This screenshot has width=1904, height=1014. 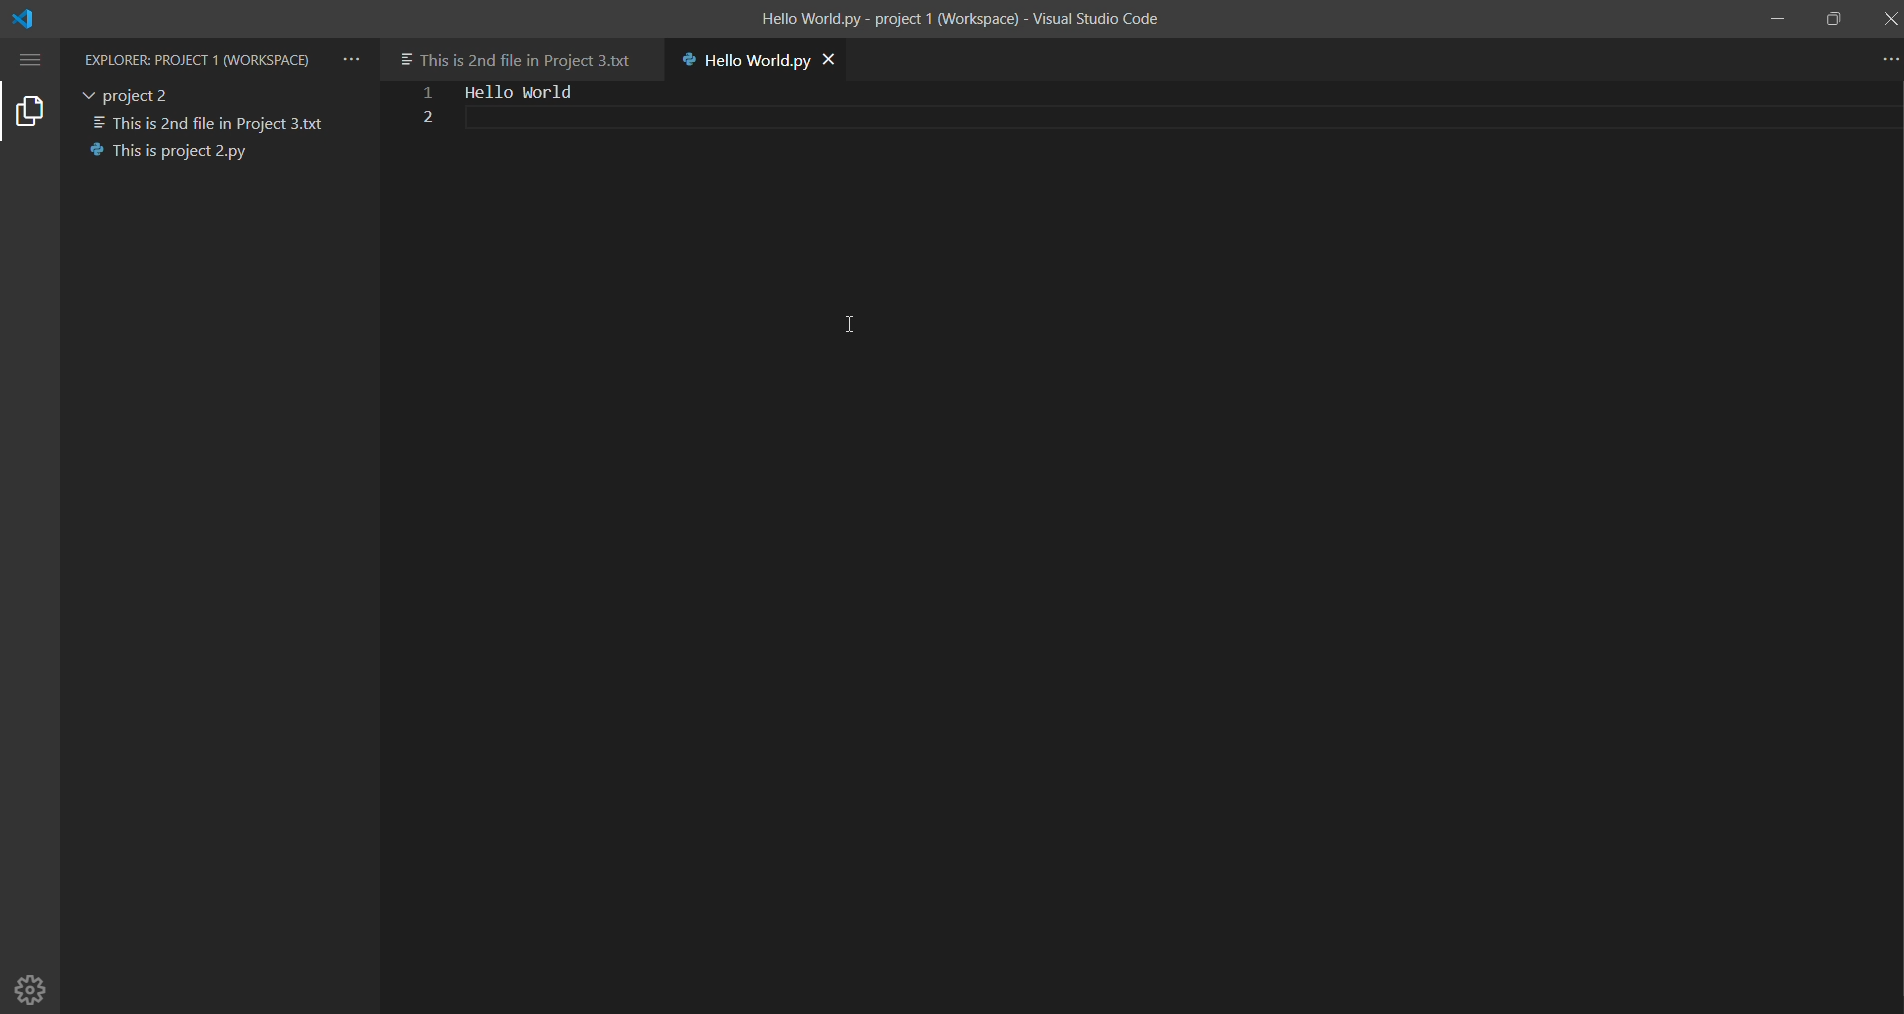 I want to click on project 2, so click(x=133, y=92).